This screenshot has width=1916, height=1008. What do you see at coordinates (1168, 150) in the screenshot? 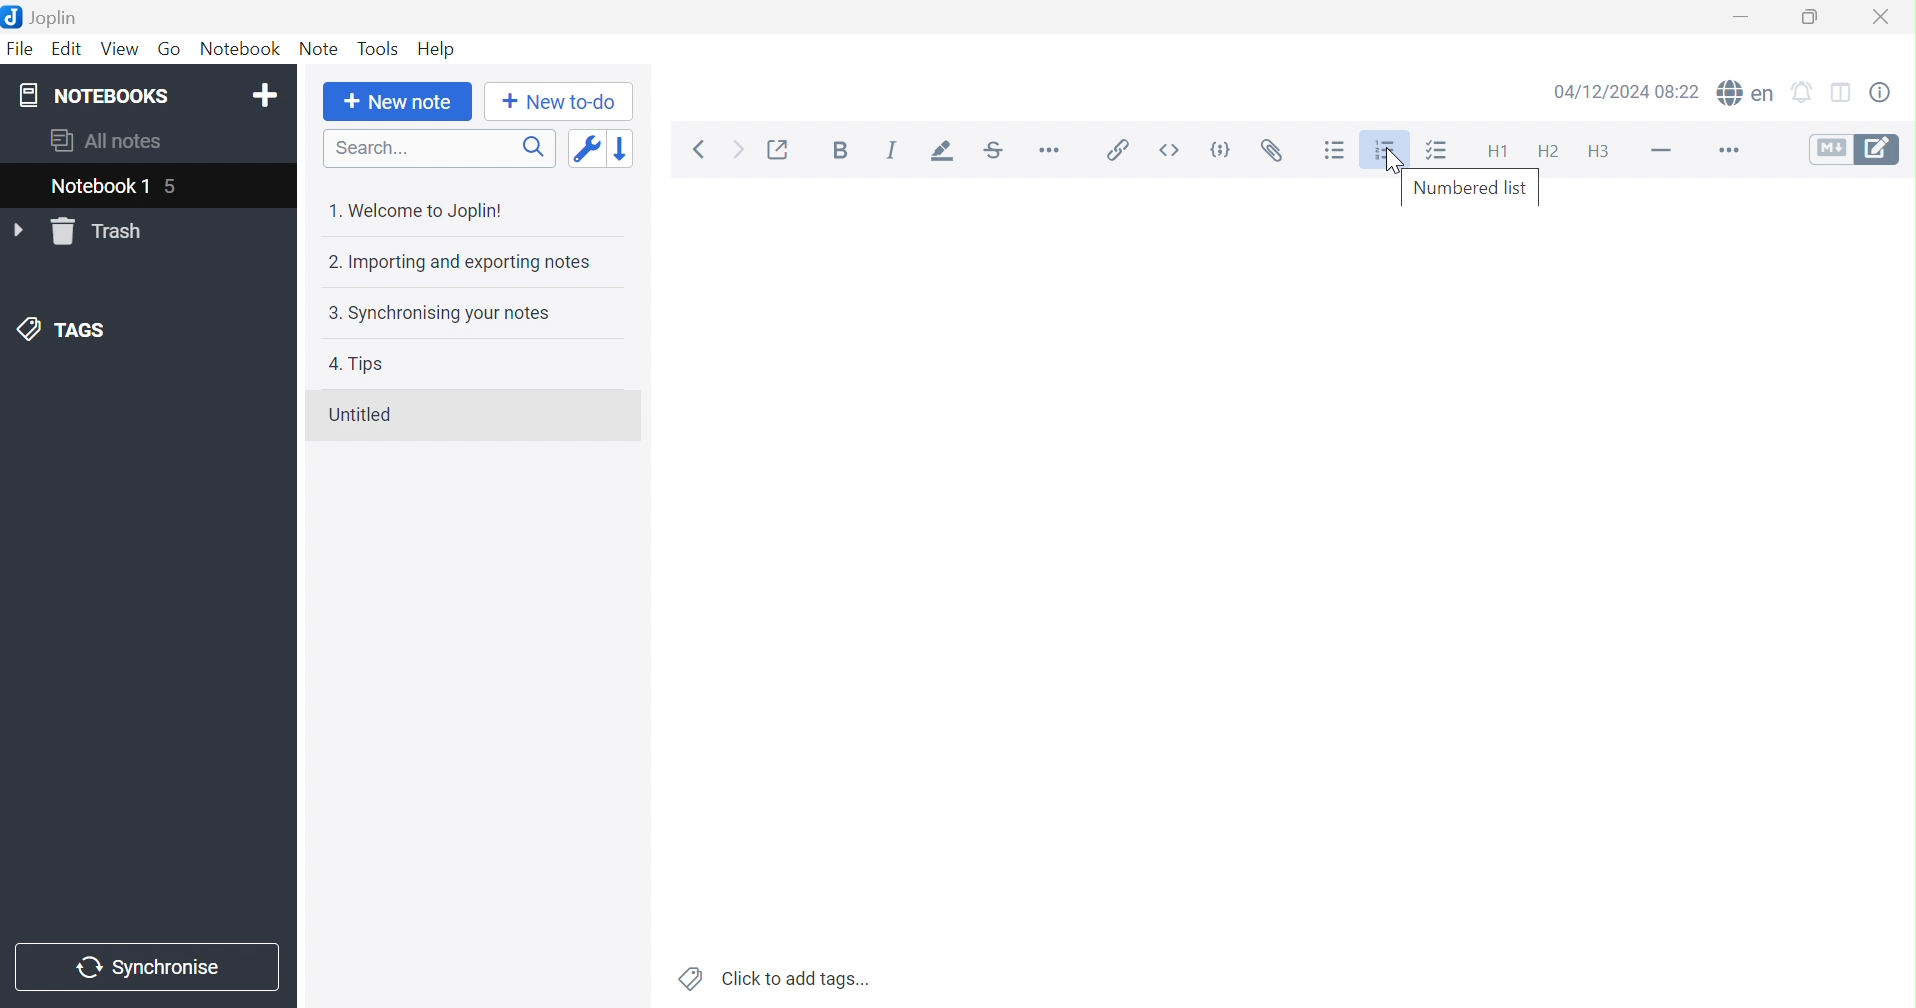
I see `Inline code` at bounding box center [1168, 150].